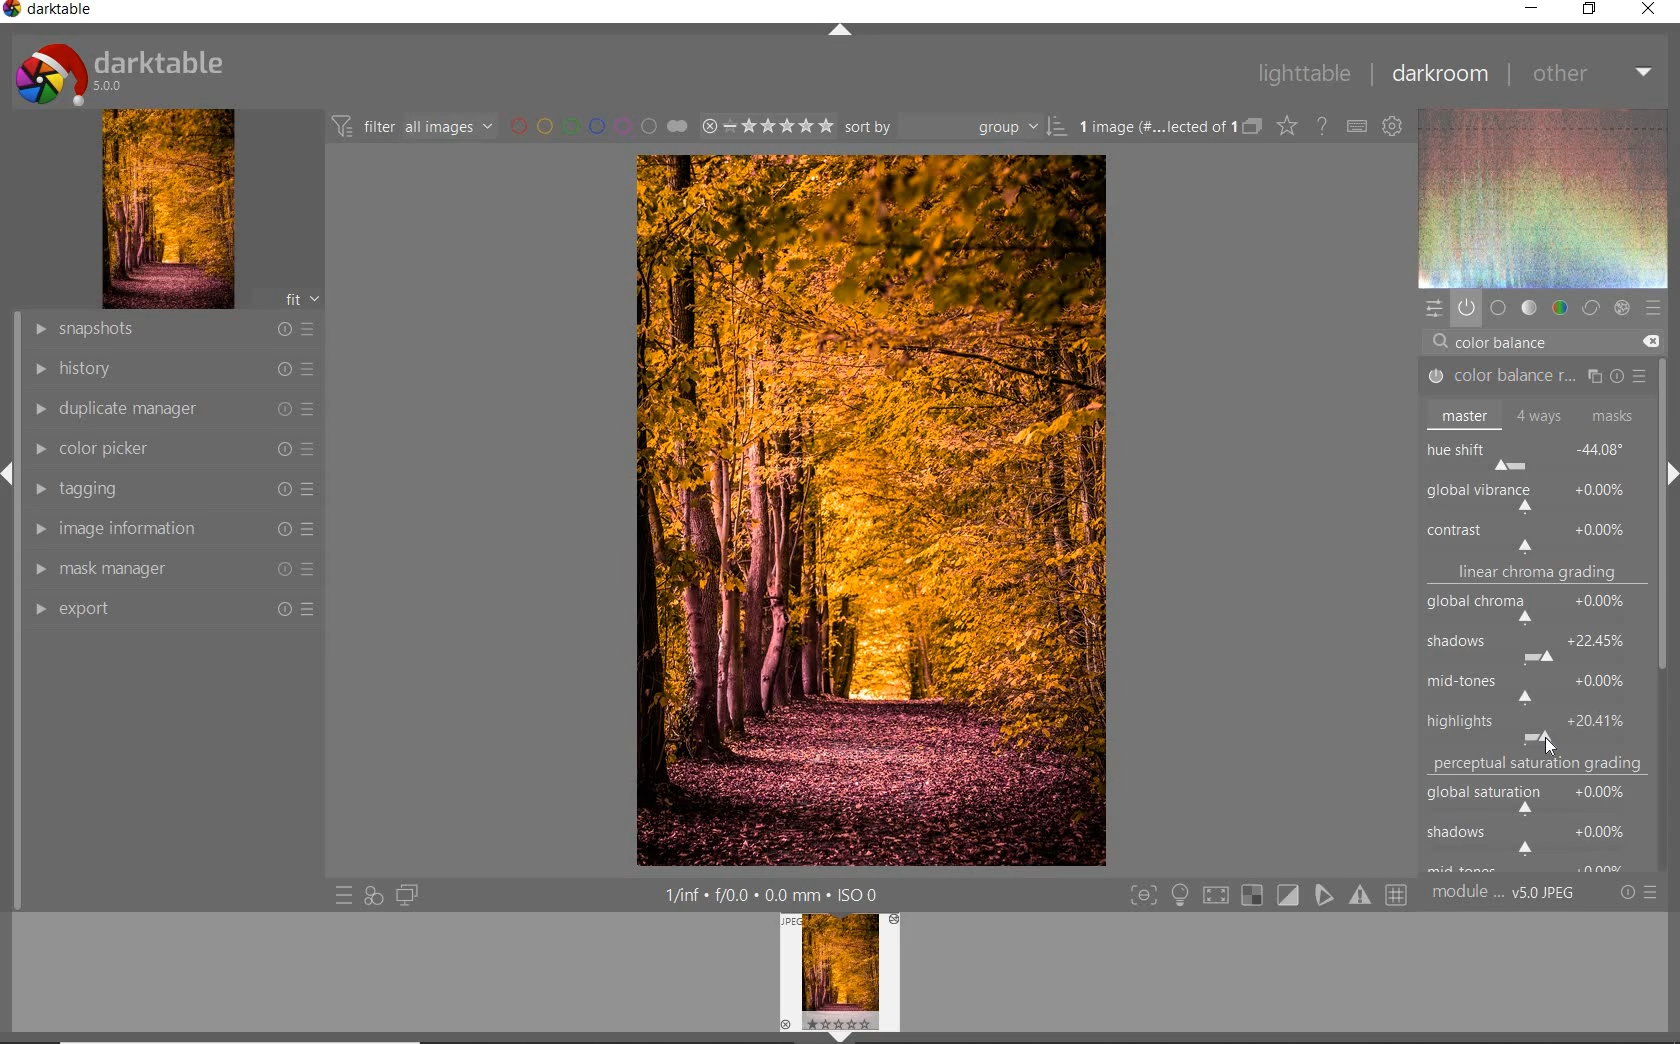 The height and width of the screenshot is (1044, 1680). What do you see at coordinates (1357, 127) in the screenshot?
I see `define keyboard shortcut` at bounding box center [1357, 127].